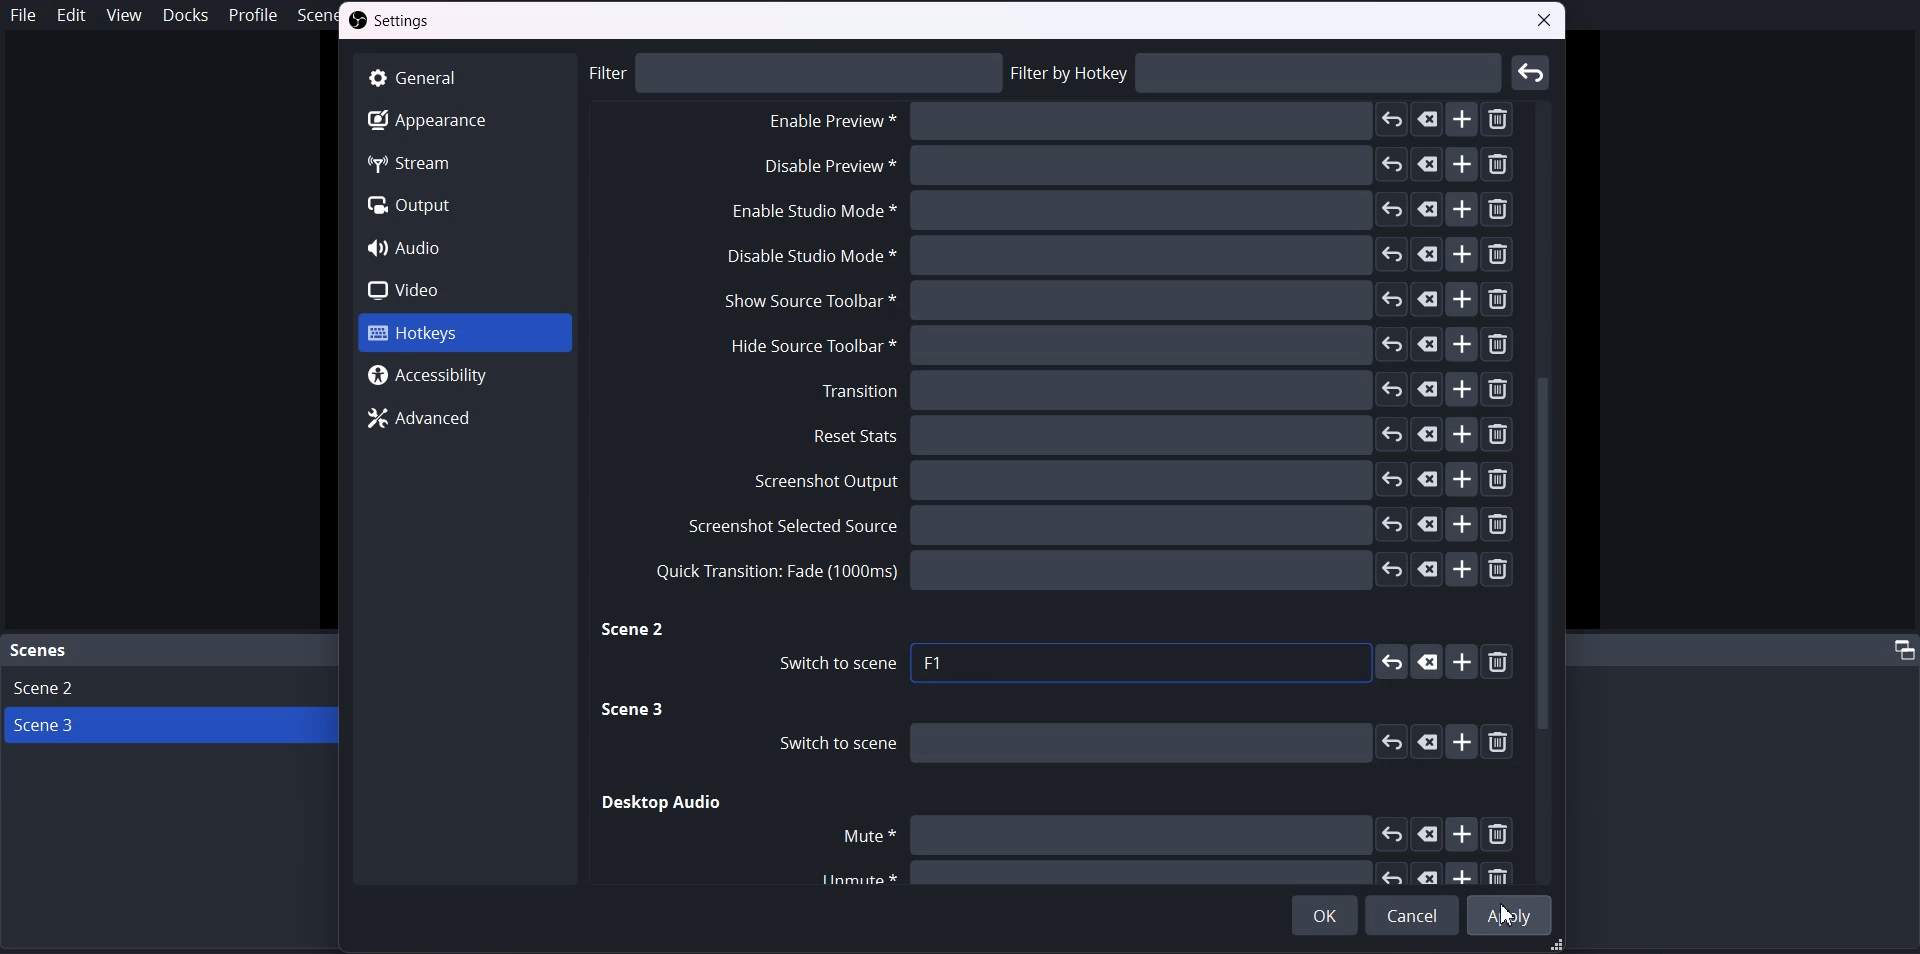  I want to click on Switch to scene, so click(1131, 743).